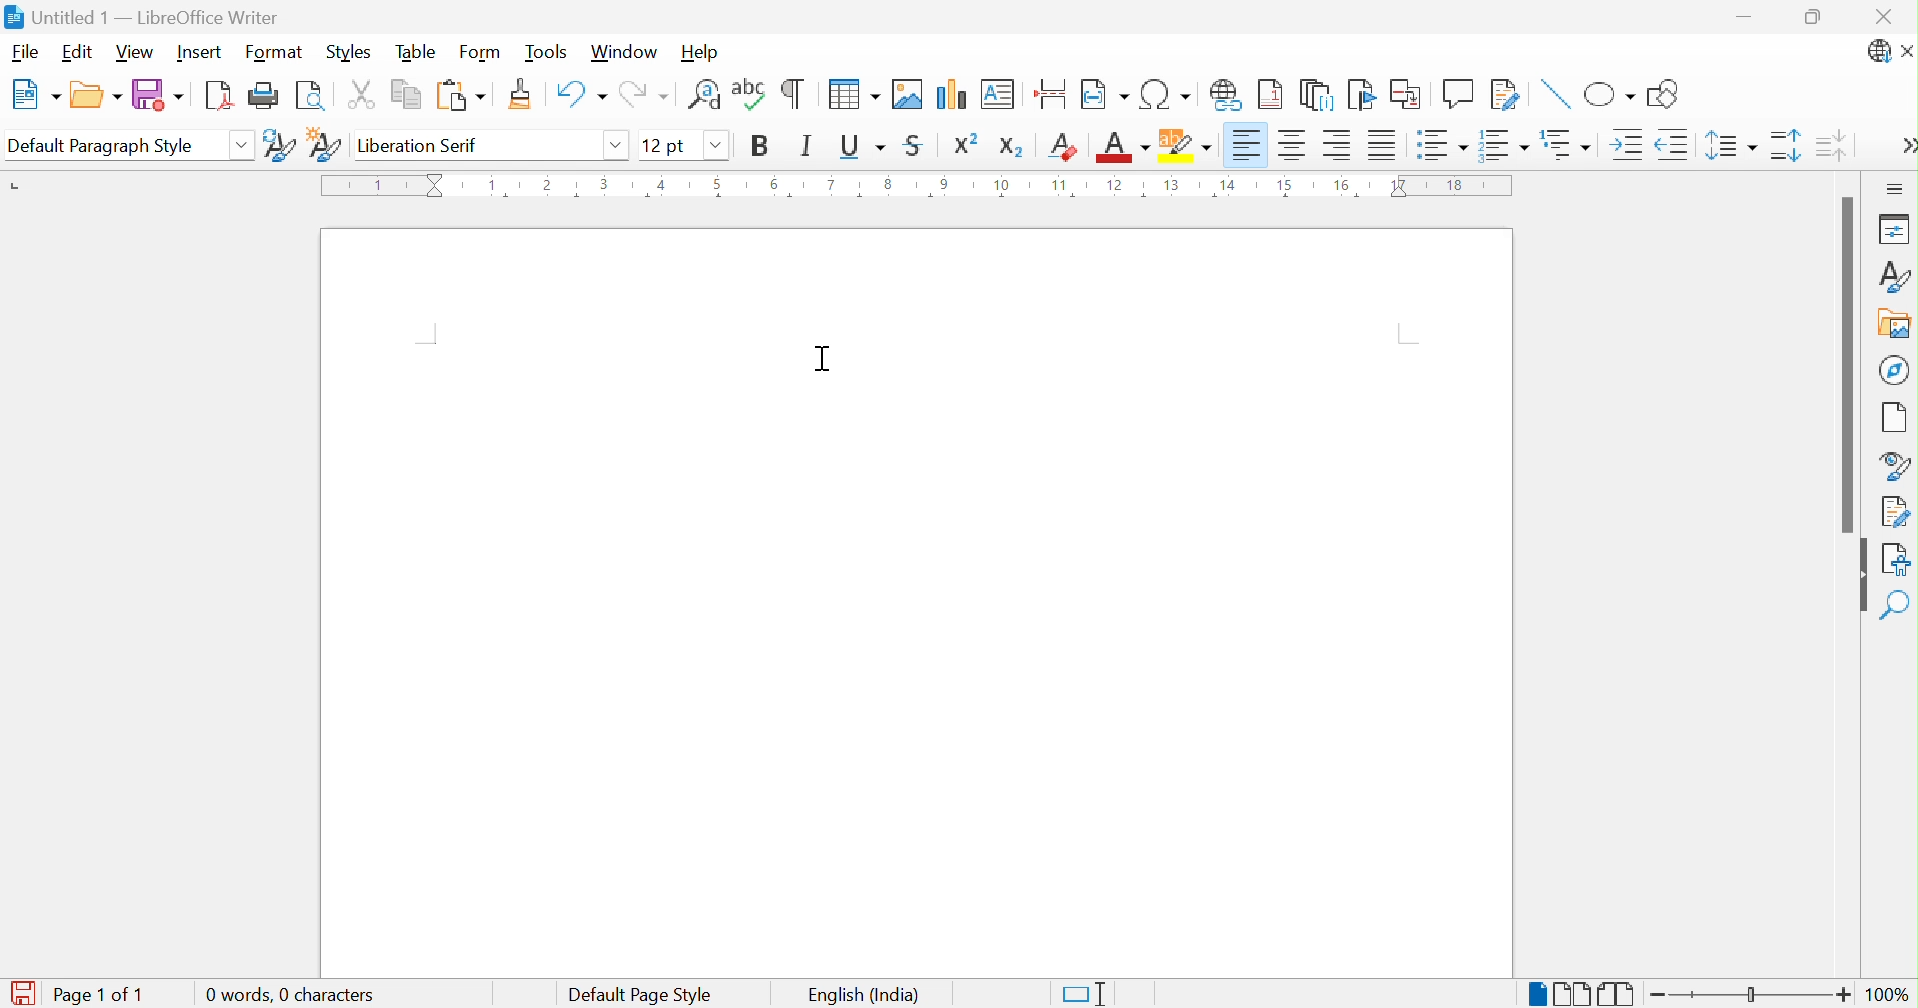 The height and width of the screenshot is (1008, 1918). I want to click on Insert chart, so click(952, 95).